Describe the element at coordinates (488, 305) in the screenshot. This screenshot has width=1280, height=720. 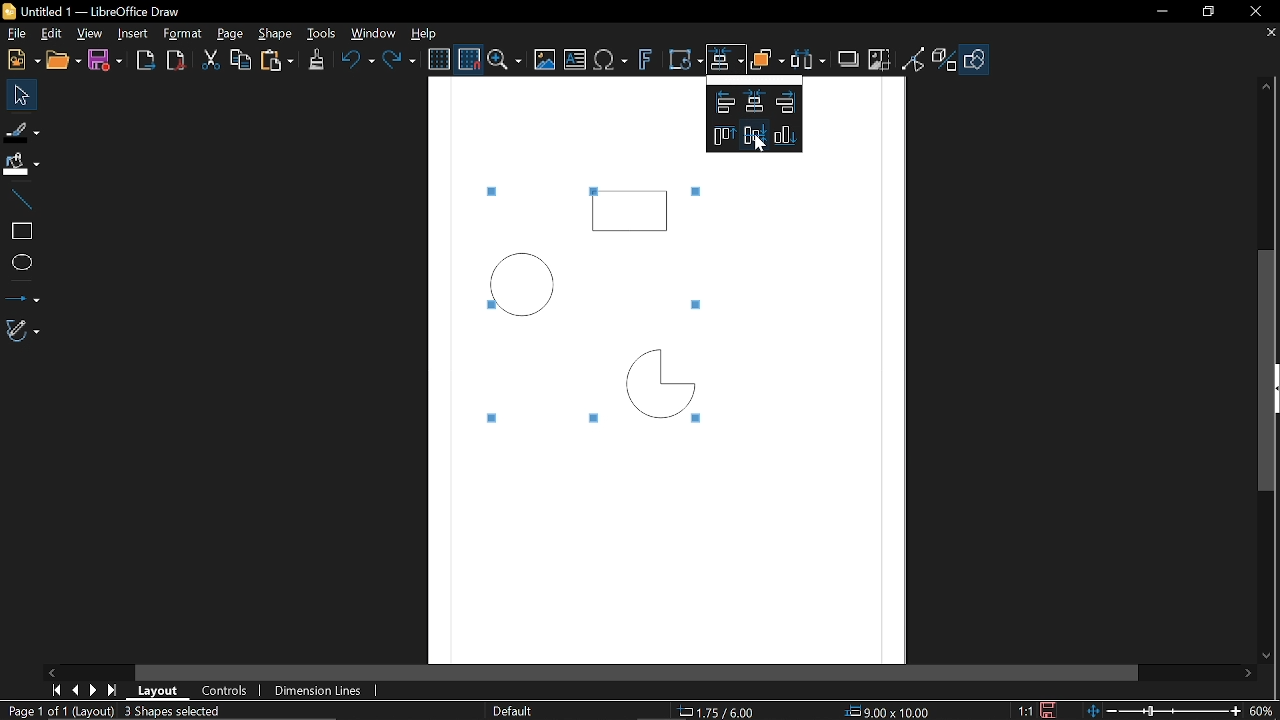
I see `Tiny square marked around the selected objects` at that location.